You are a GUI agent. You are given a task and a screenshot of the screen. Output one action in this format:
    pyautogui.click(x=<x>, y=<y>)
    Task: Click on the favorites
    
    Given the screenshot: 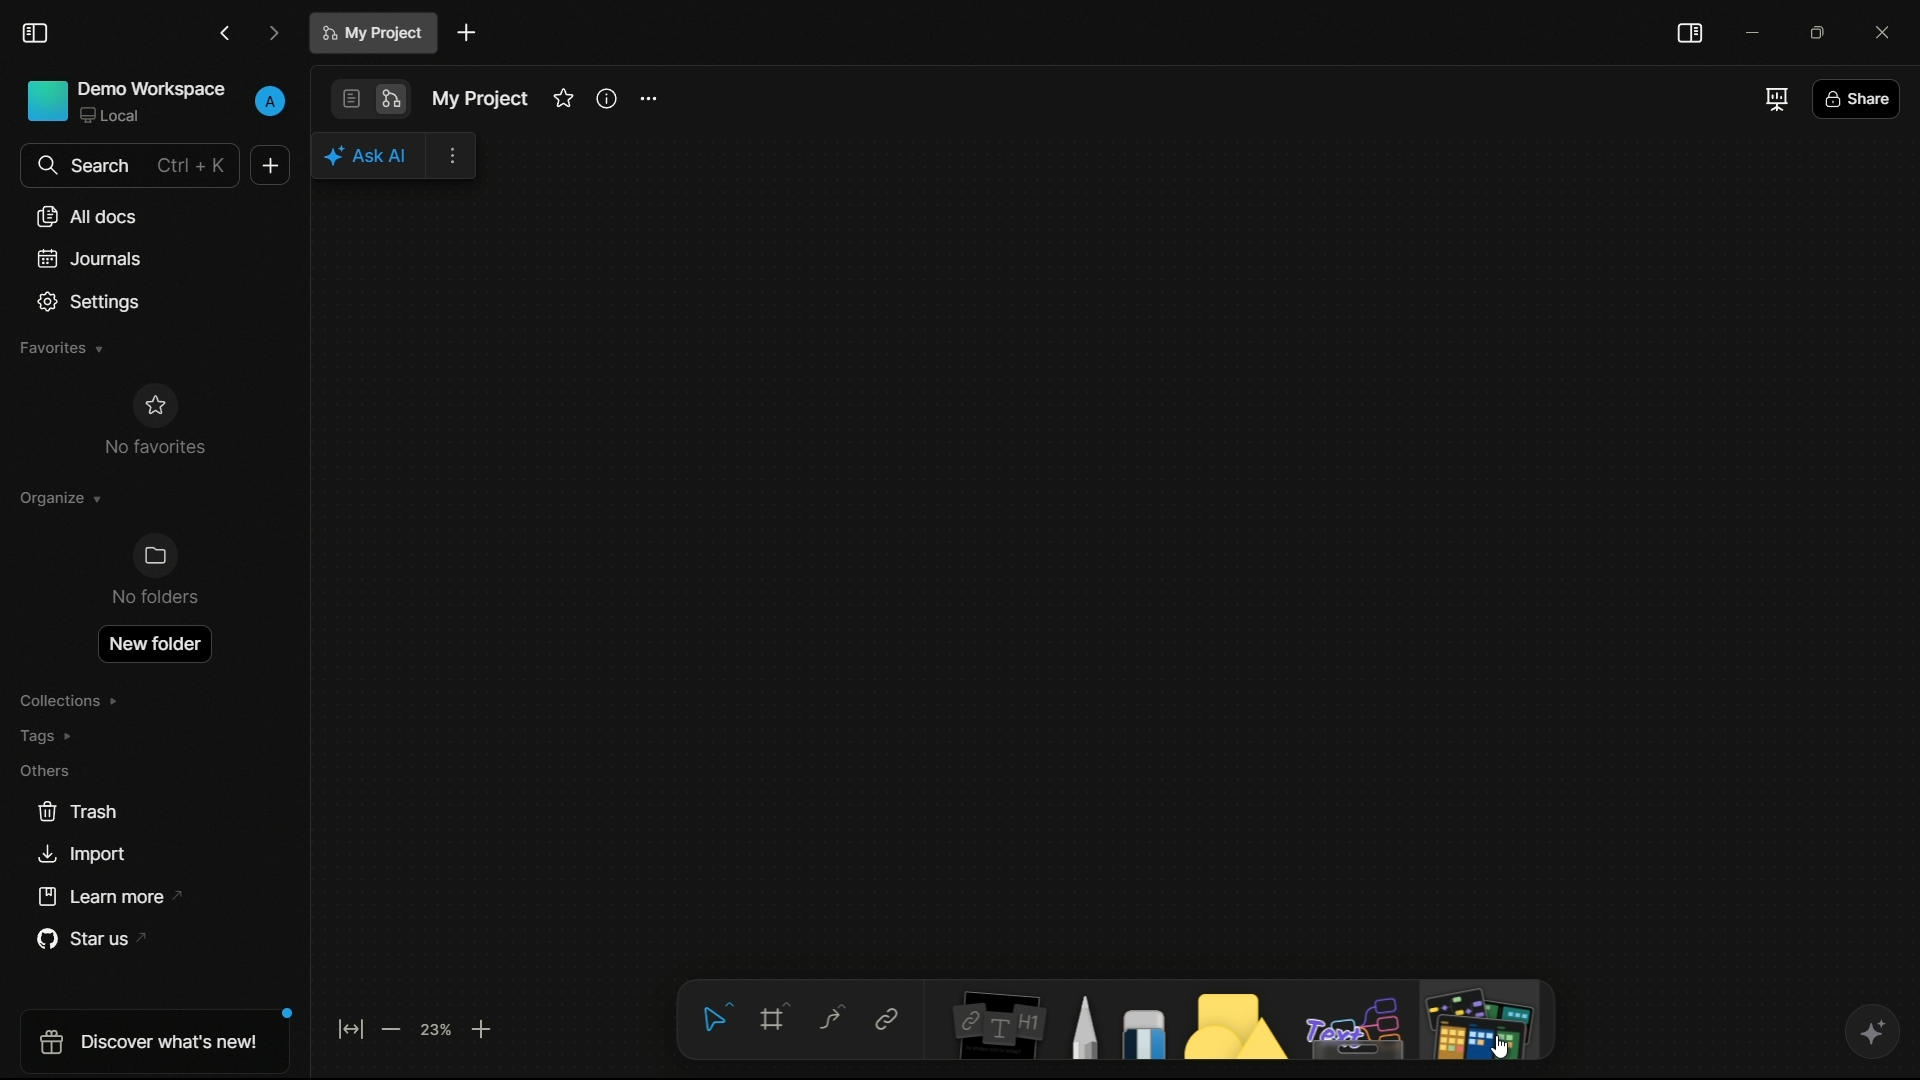 What is the action you would take?
    pyautogui.click(x=59, y=348)
    